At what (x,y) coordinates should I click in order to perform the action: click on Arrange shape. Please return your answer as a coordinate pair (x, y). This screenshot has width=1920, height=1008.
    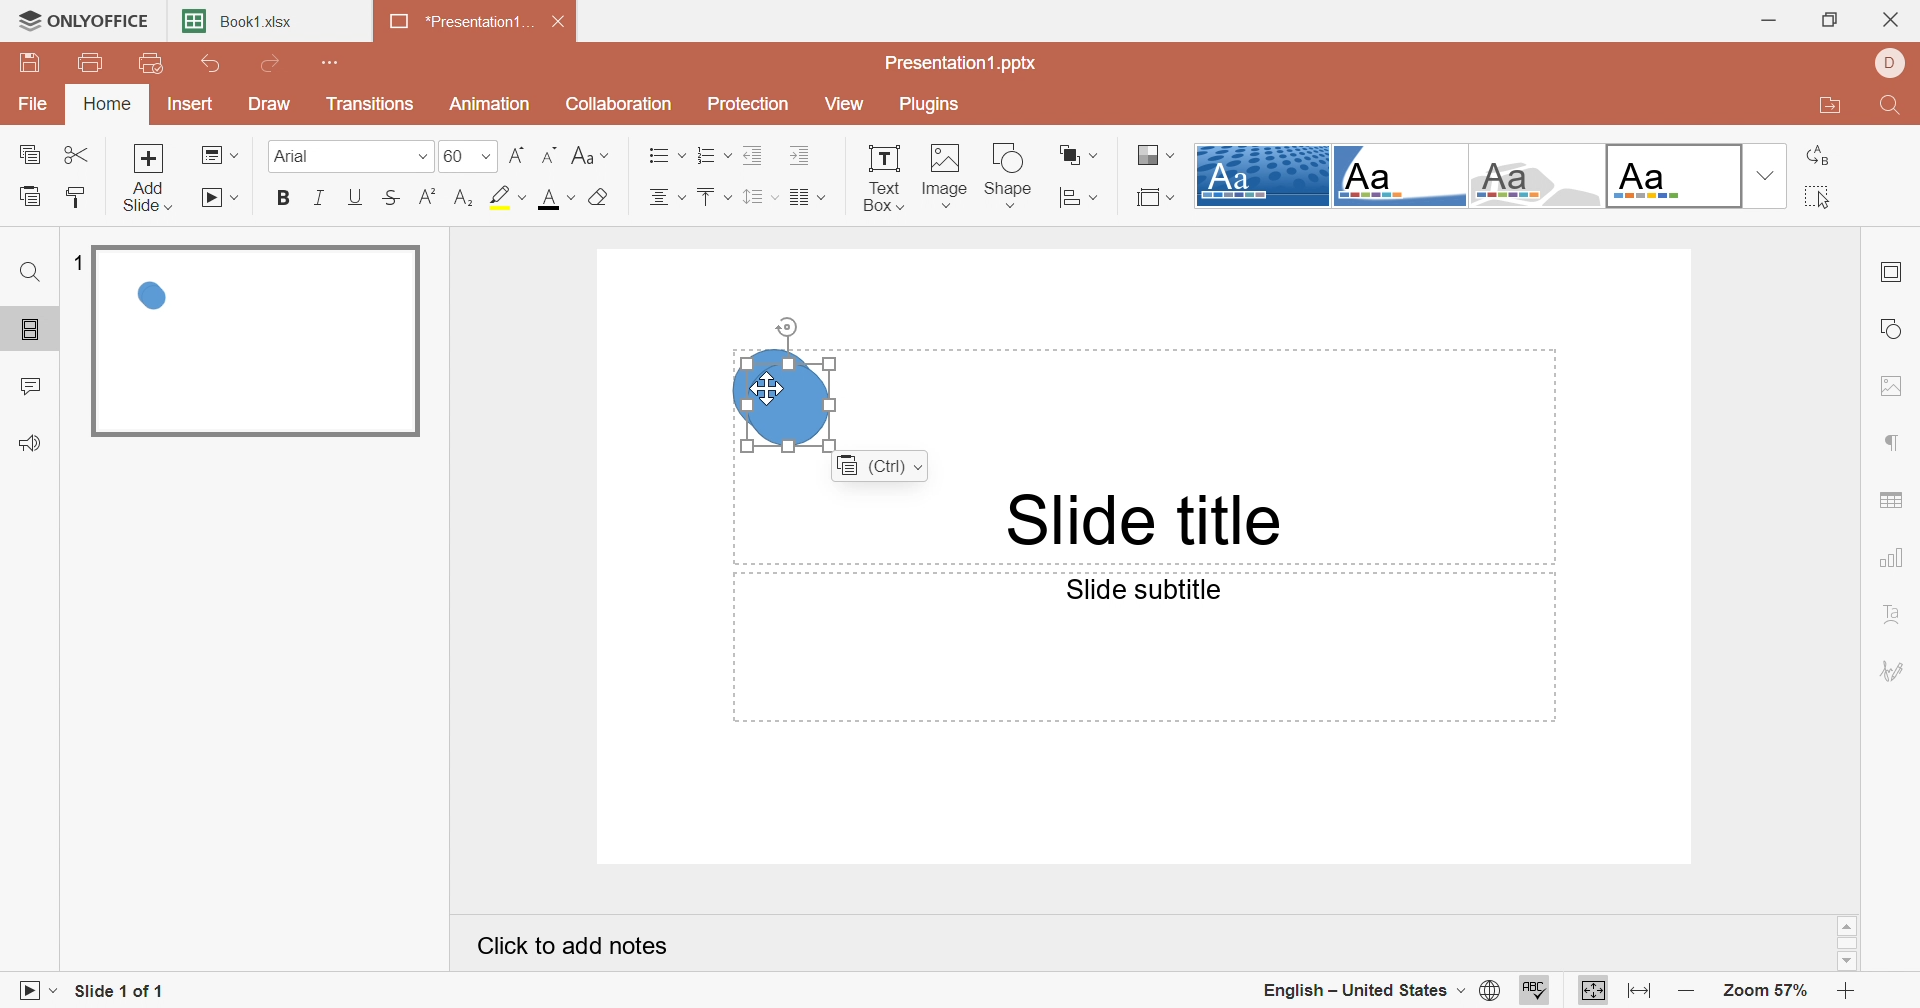
    Looking at the image, I should click on (1078, 153).